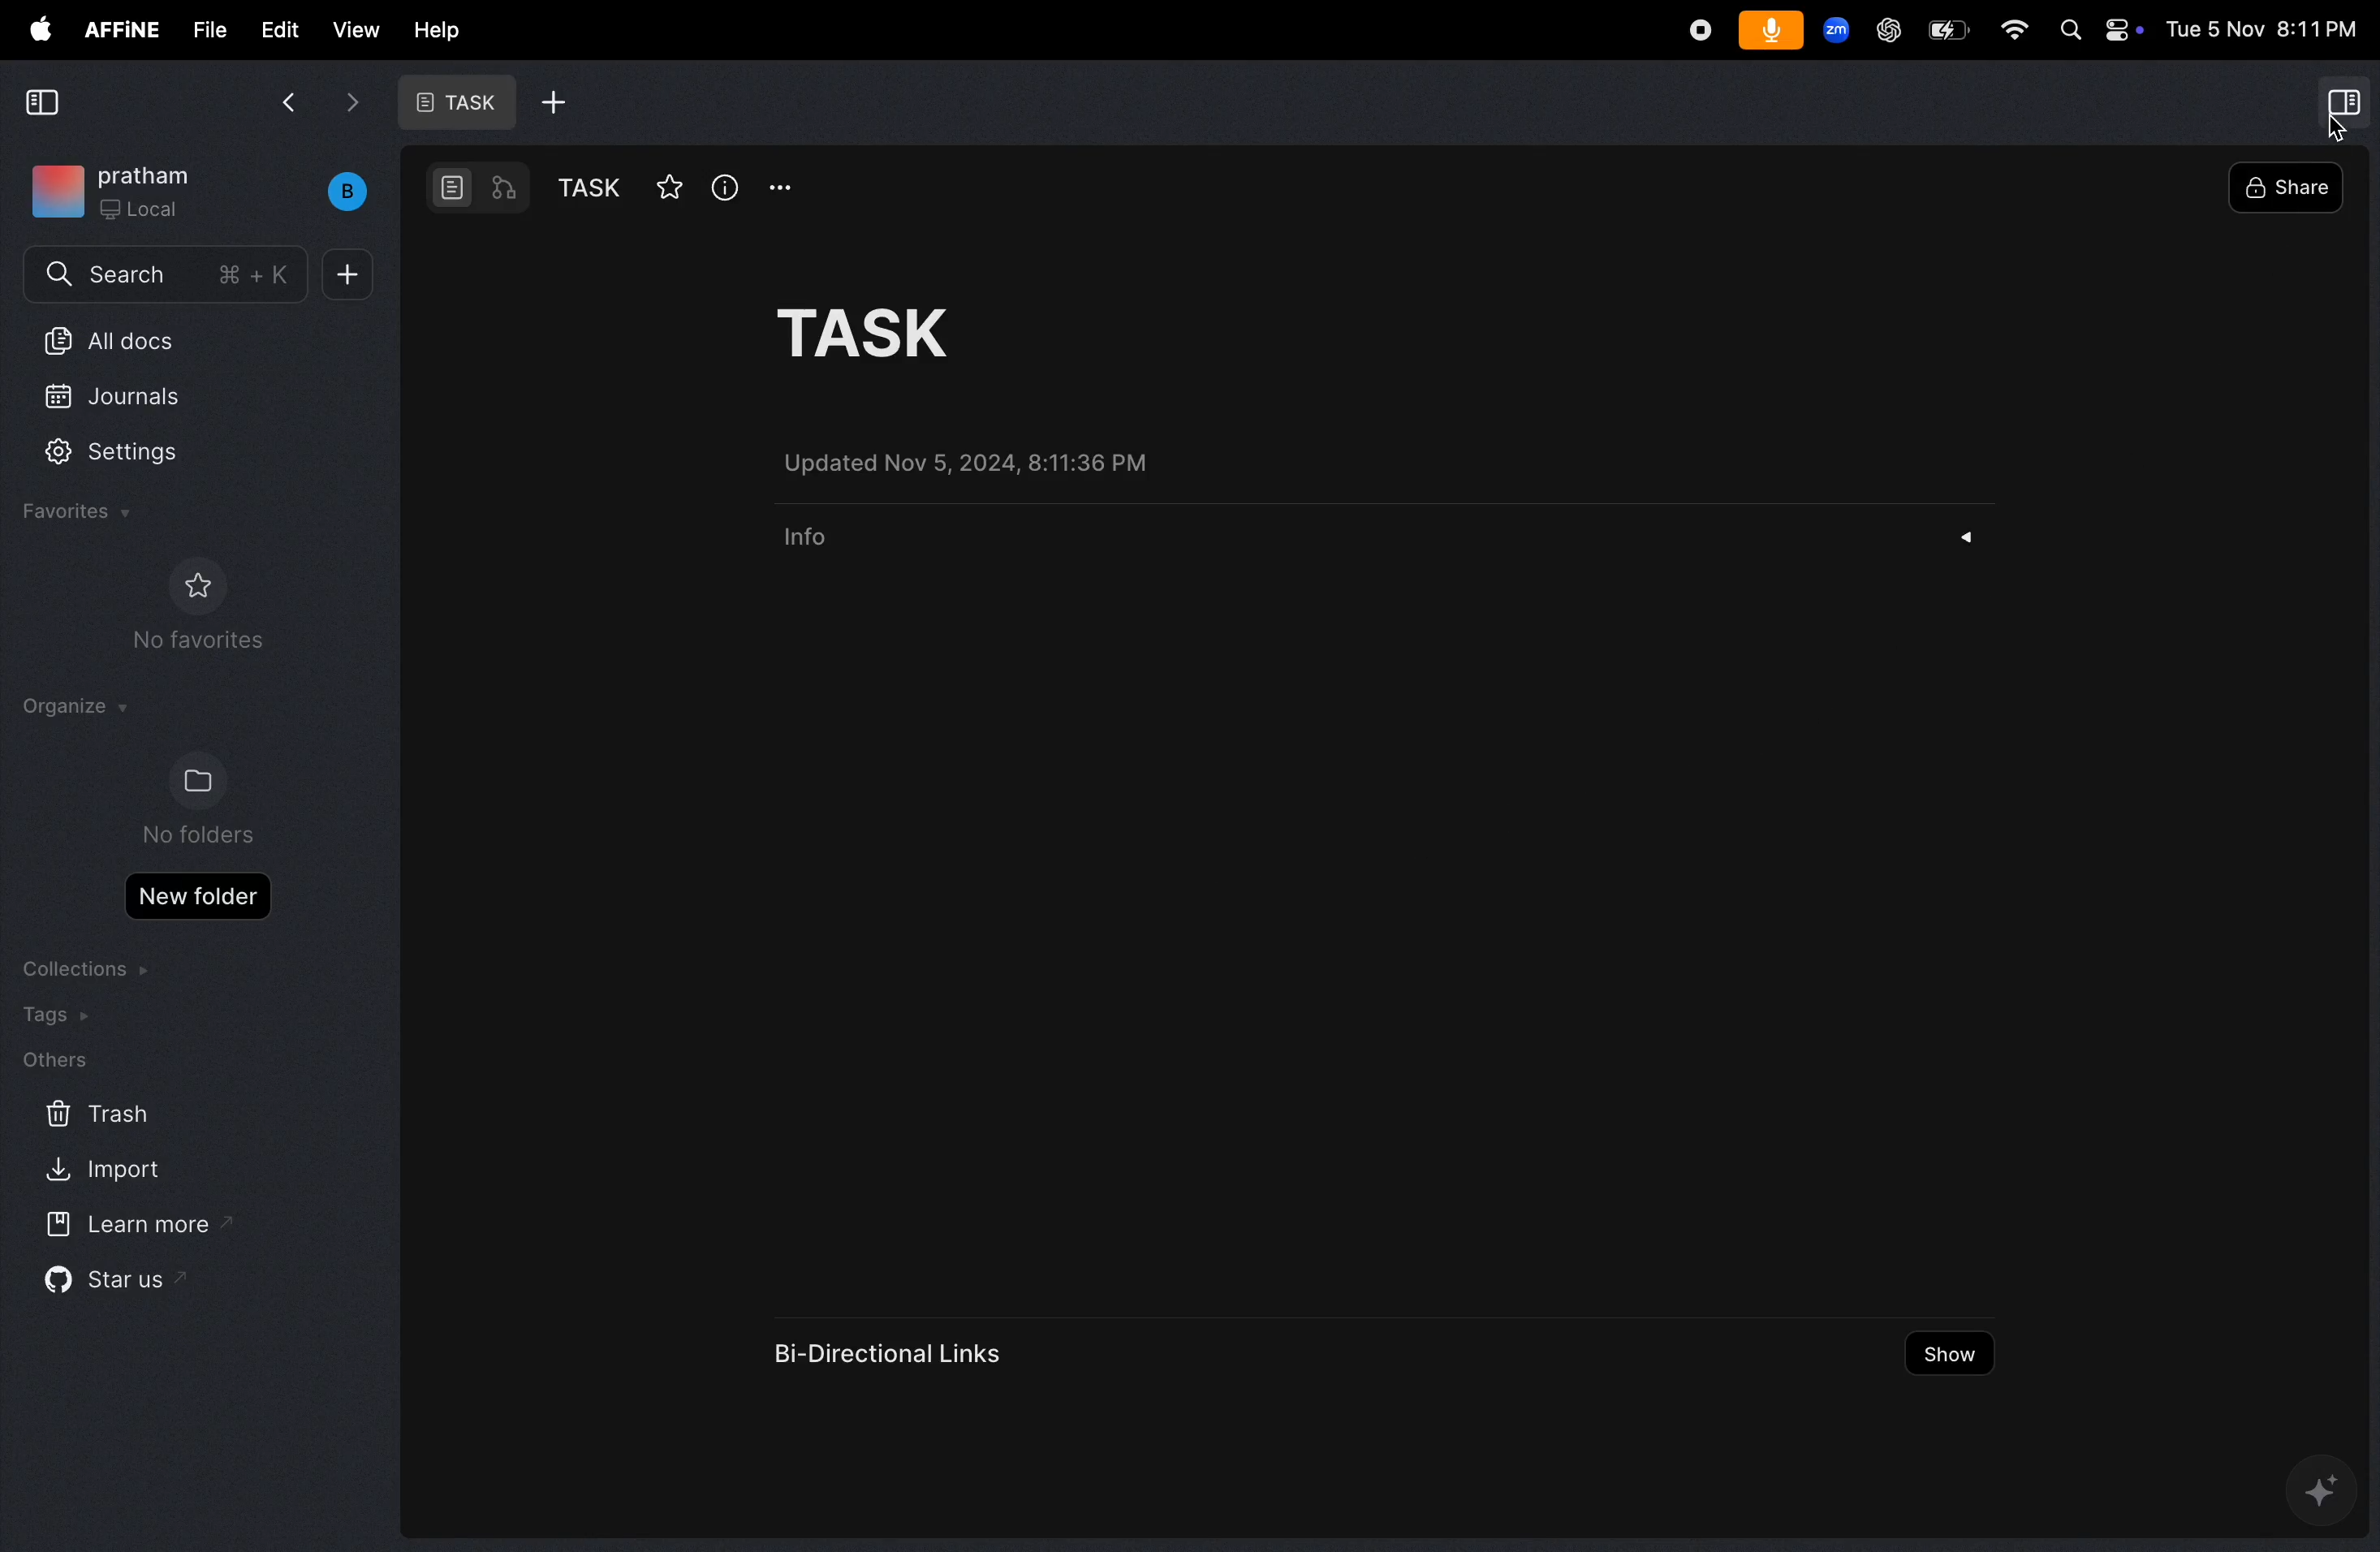 Image resolution: width=2380 pixels, height=1552 pixels. Describe the element at coordinates (454, 188) in the screenshot. I see `doc` at that location.